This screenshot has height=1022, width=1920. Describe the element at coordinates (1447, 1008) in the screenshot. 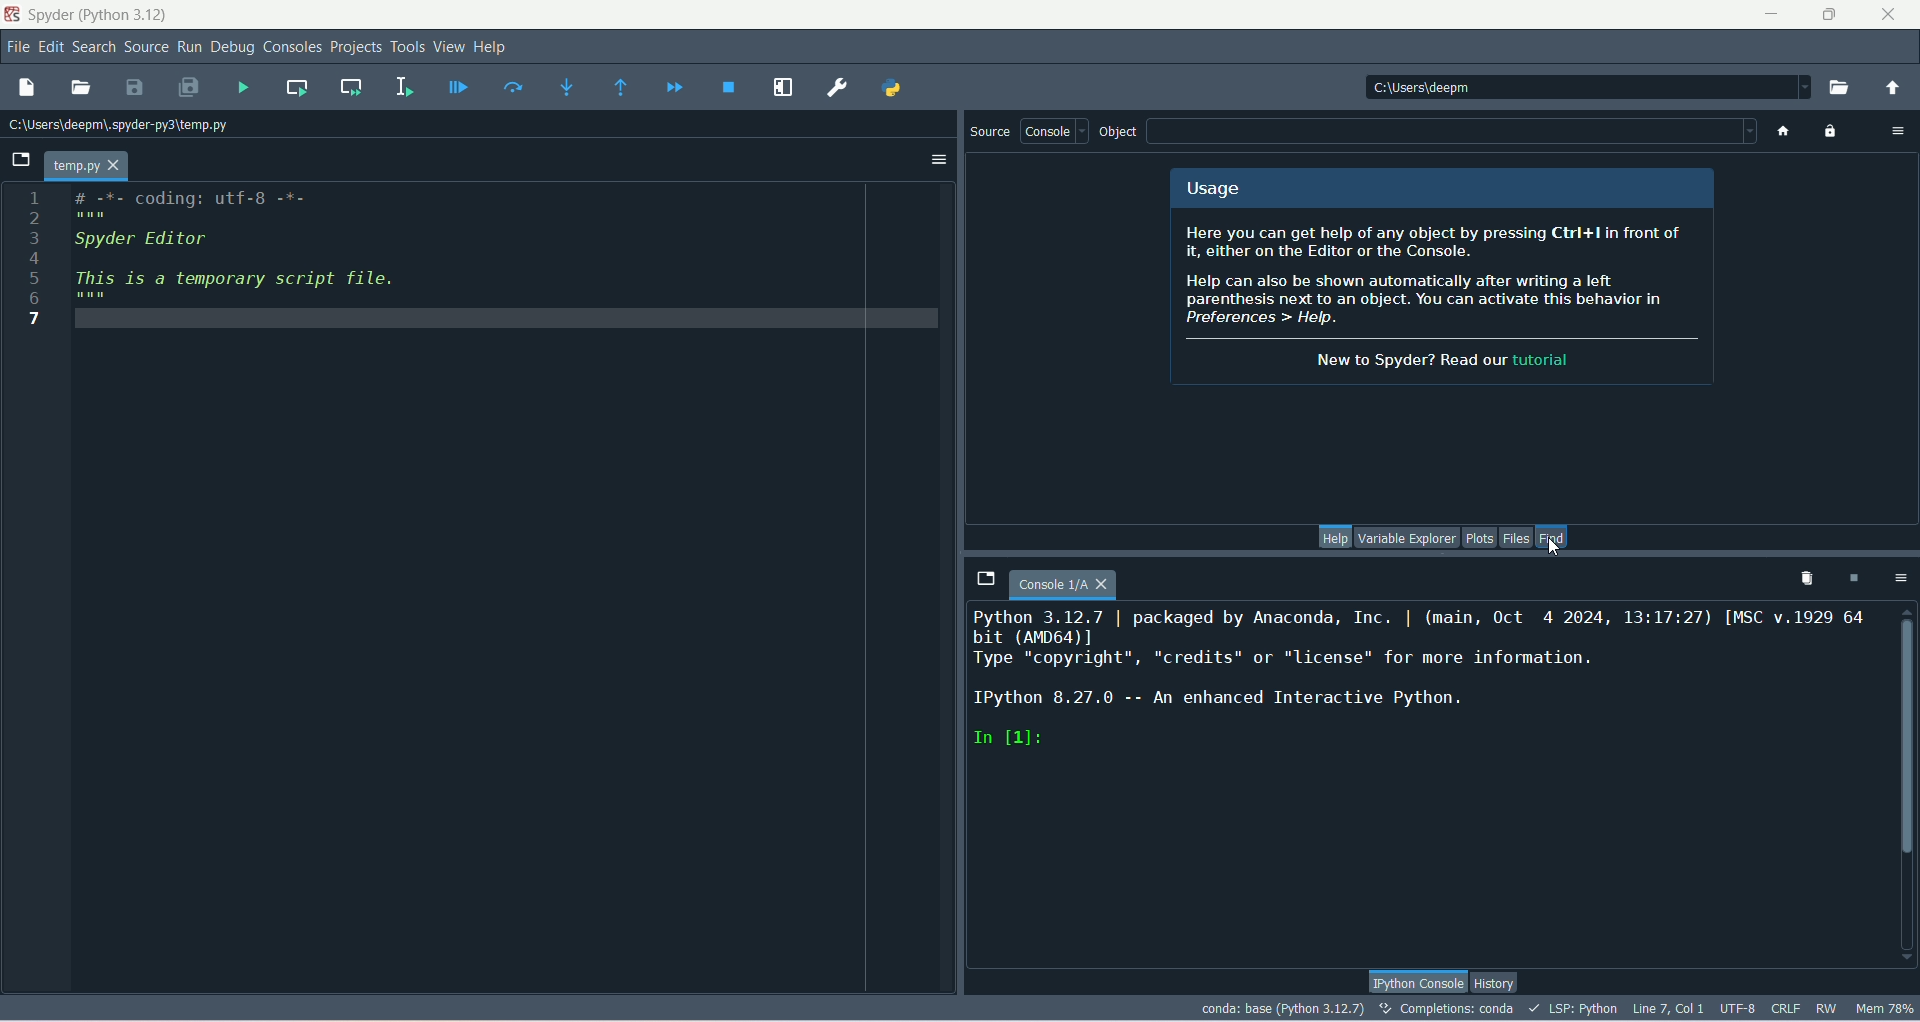

I see `completions:conda` at that location.